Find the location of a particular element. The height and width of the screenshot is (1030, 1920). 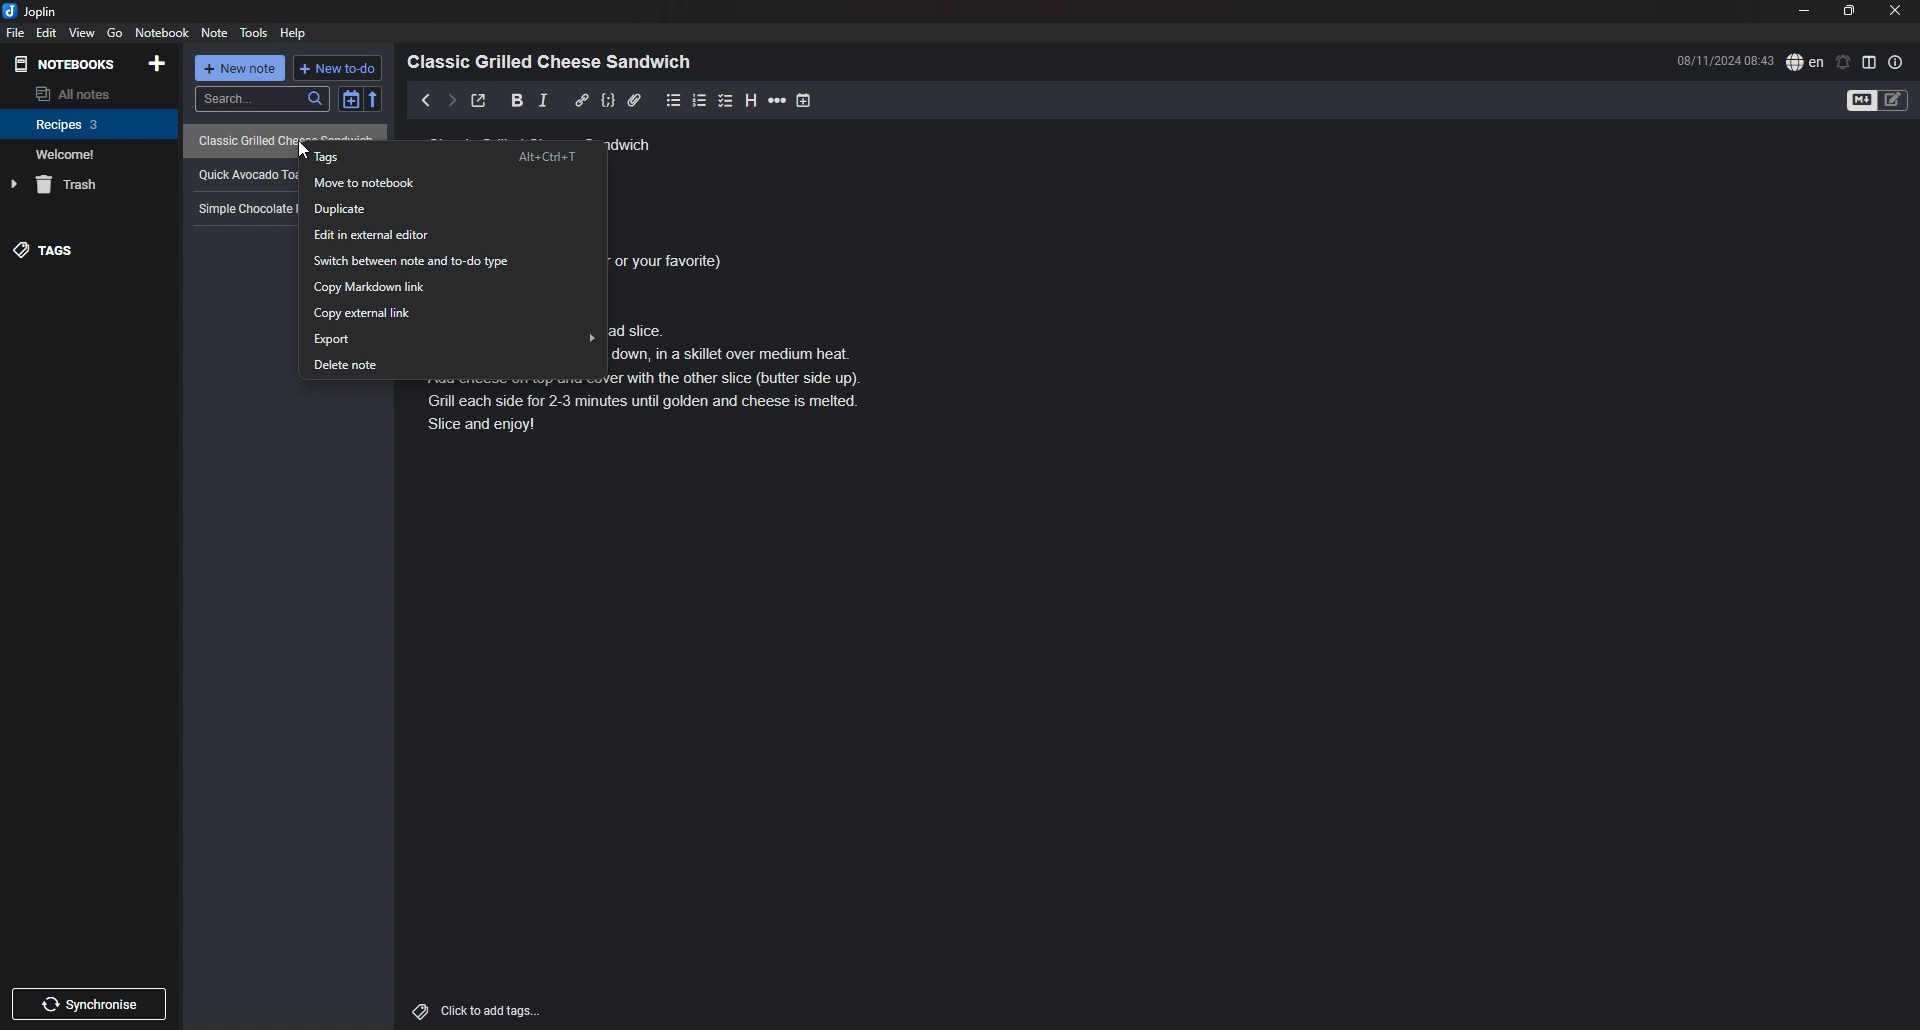

spell check is located at coordinates (1805, 61).